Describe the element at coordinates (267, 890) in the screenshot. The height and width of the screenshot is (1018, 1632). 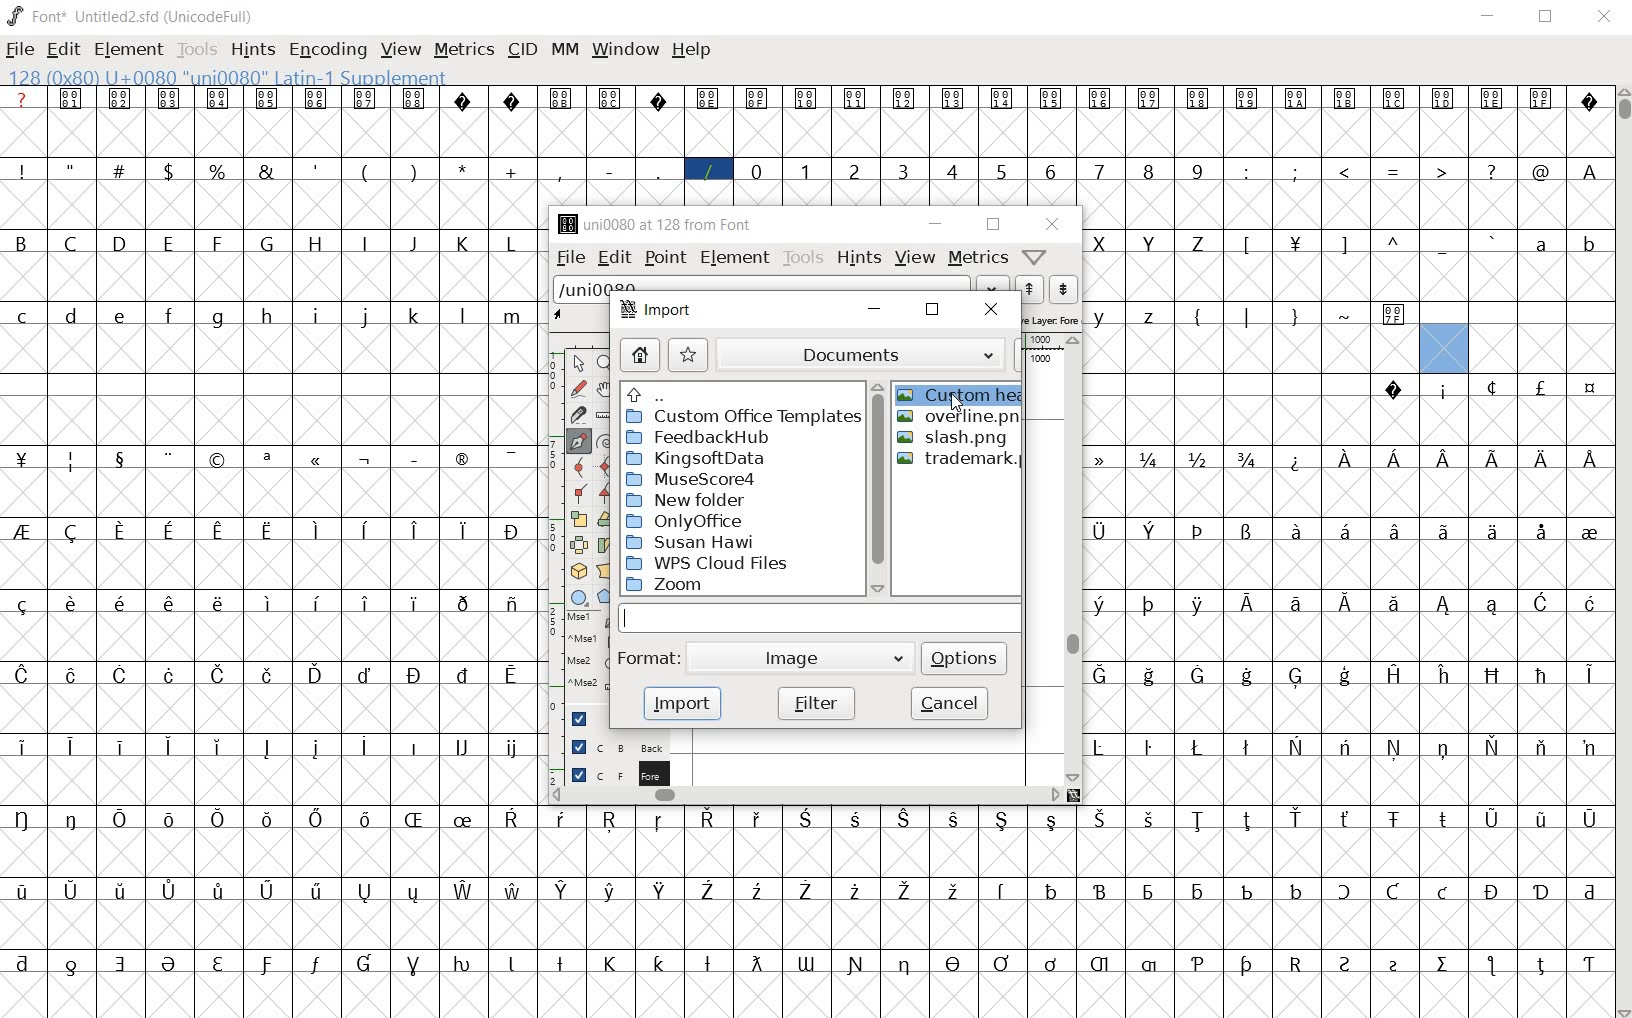
I see `glyph` at that location.